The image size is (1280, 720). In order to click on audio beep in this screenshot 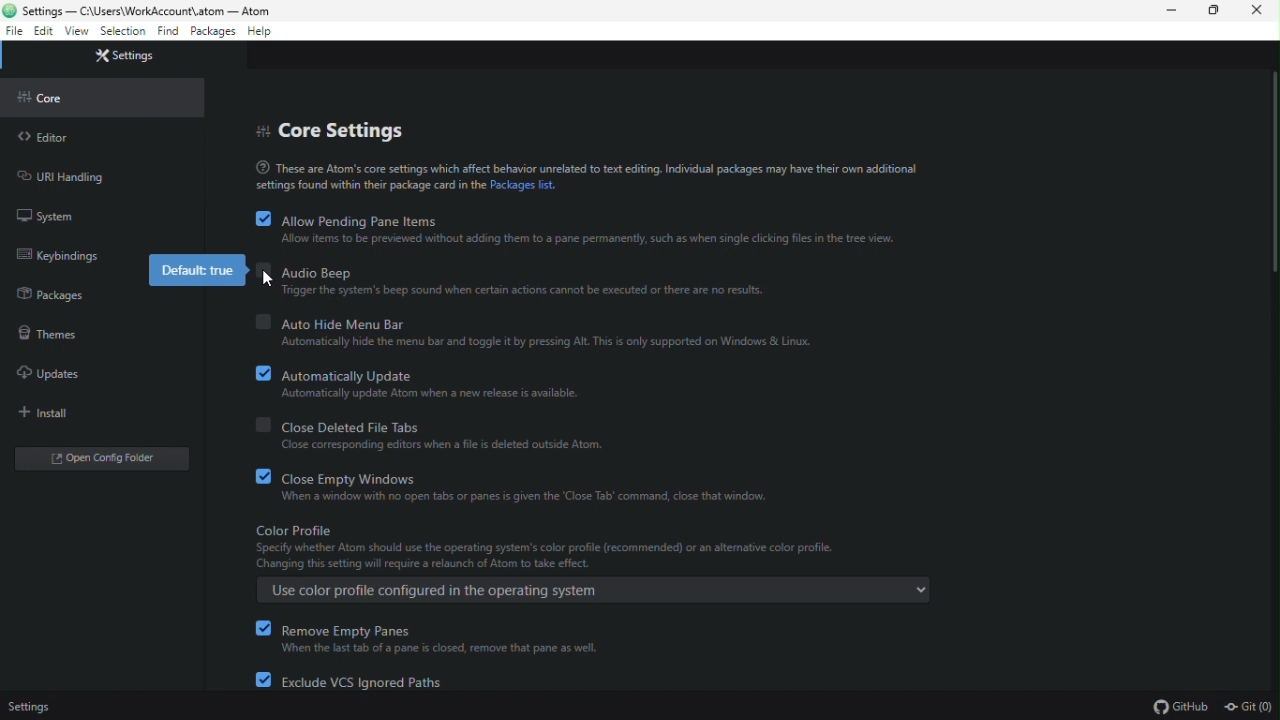, I will do `click(516, 272)`.